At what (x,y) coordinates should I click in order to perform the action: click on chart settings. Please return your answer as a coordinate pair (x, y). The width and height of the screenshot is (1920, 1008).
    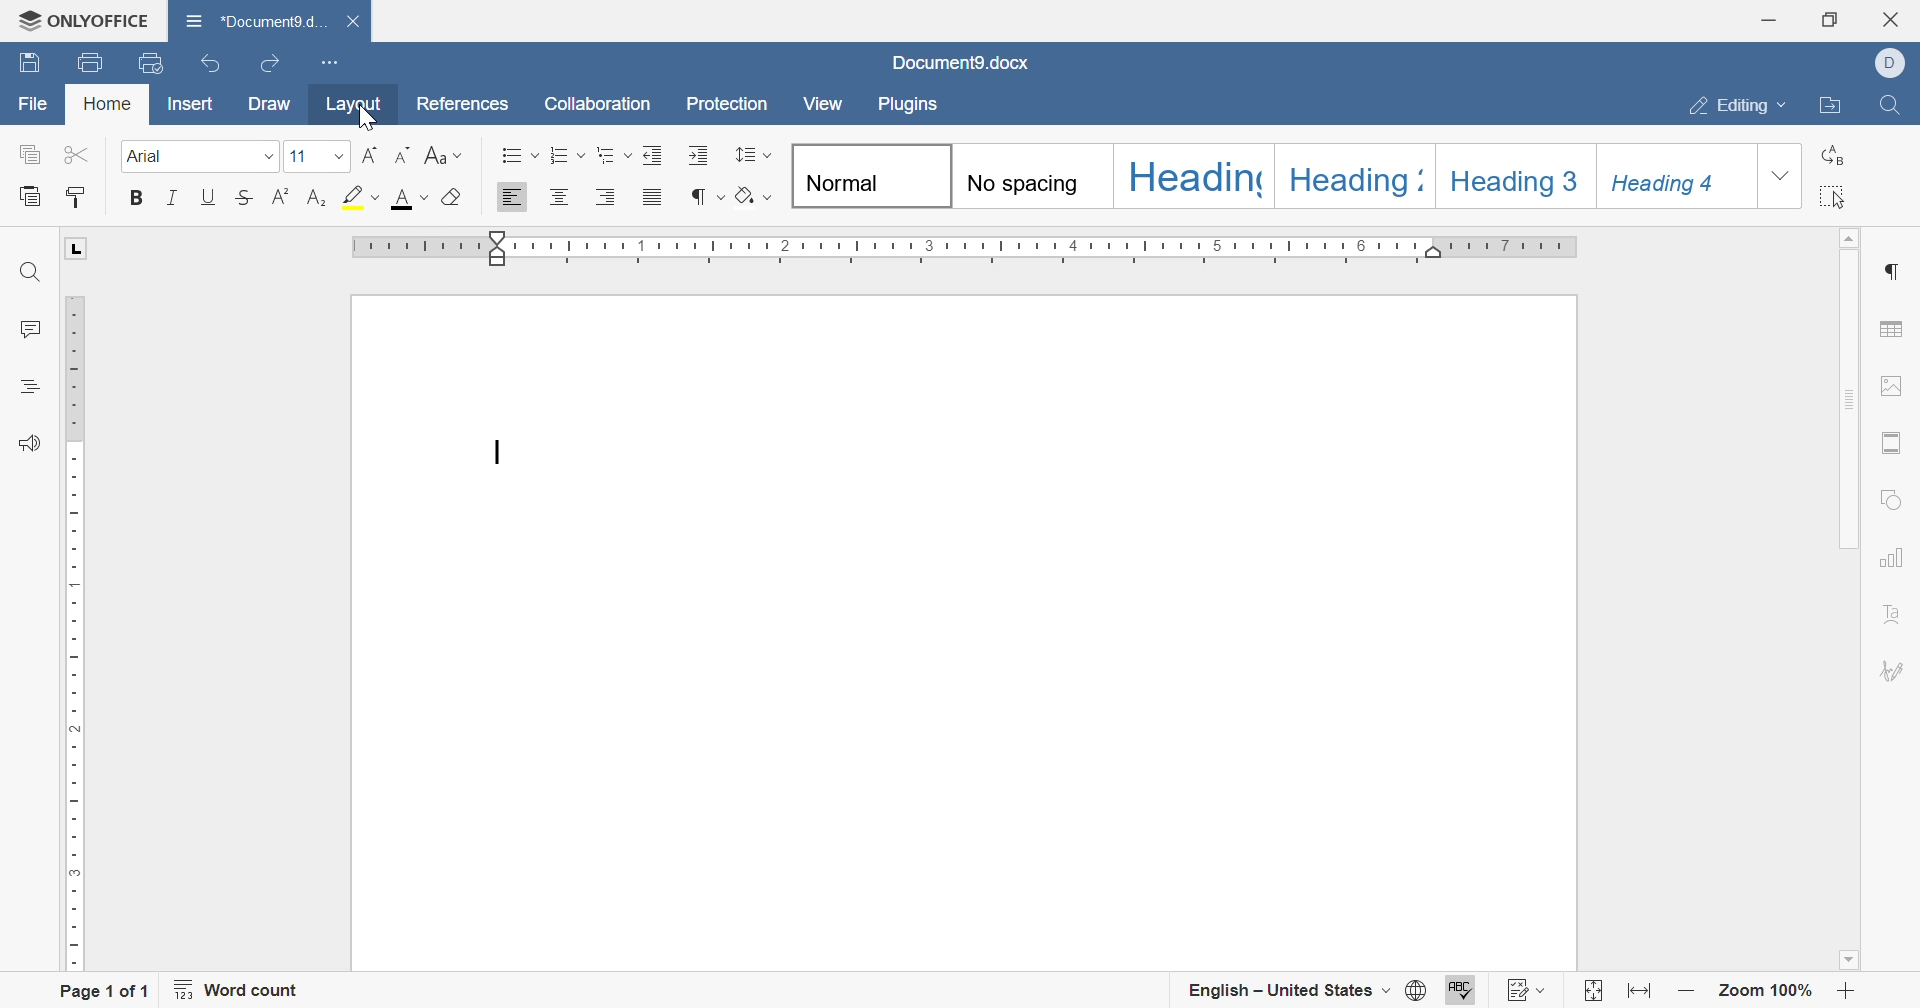
    Looking at the image, I should click on (1891, 557).